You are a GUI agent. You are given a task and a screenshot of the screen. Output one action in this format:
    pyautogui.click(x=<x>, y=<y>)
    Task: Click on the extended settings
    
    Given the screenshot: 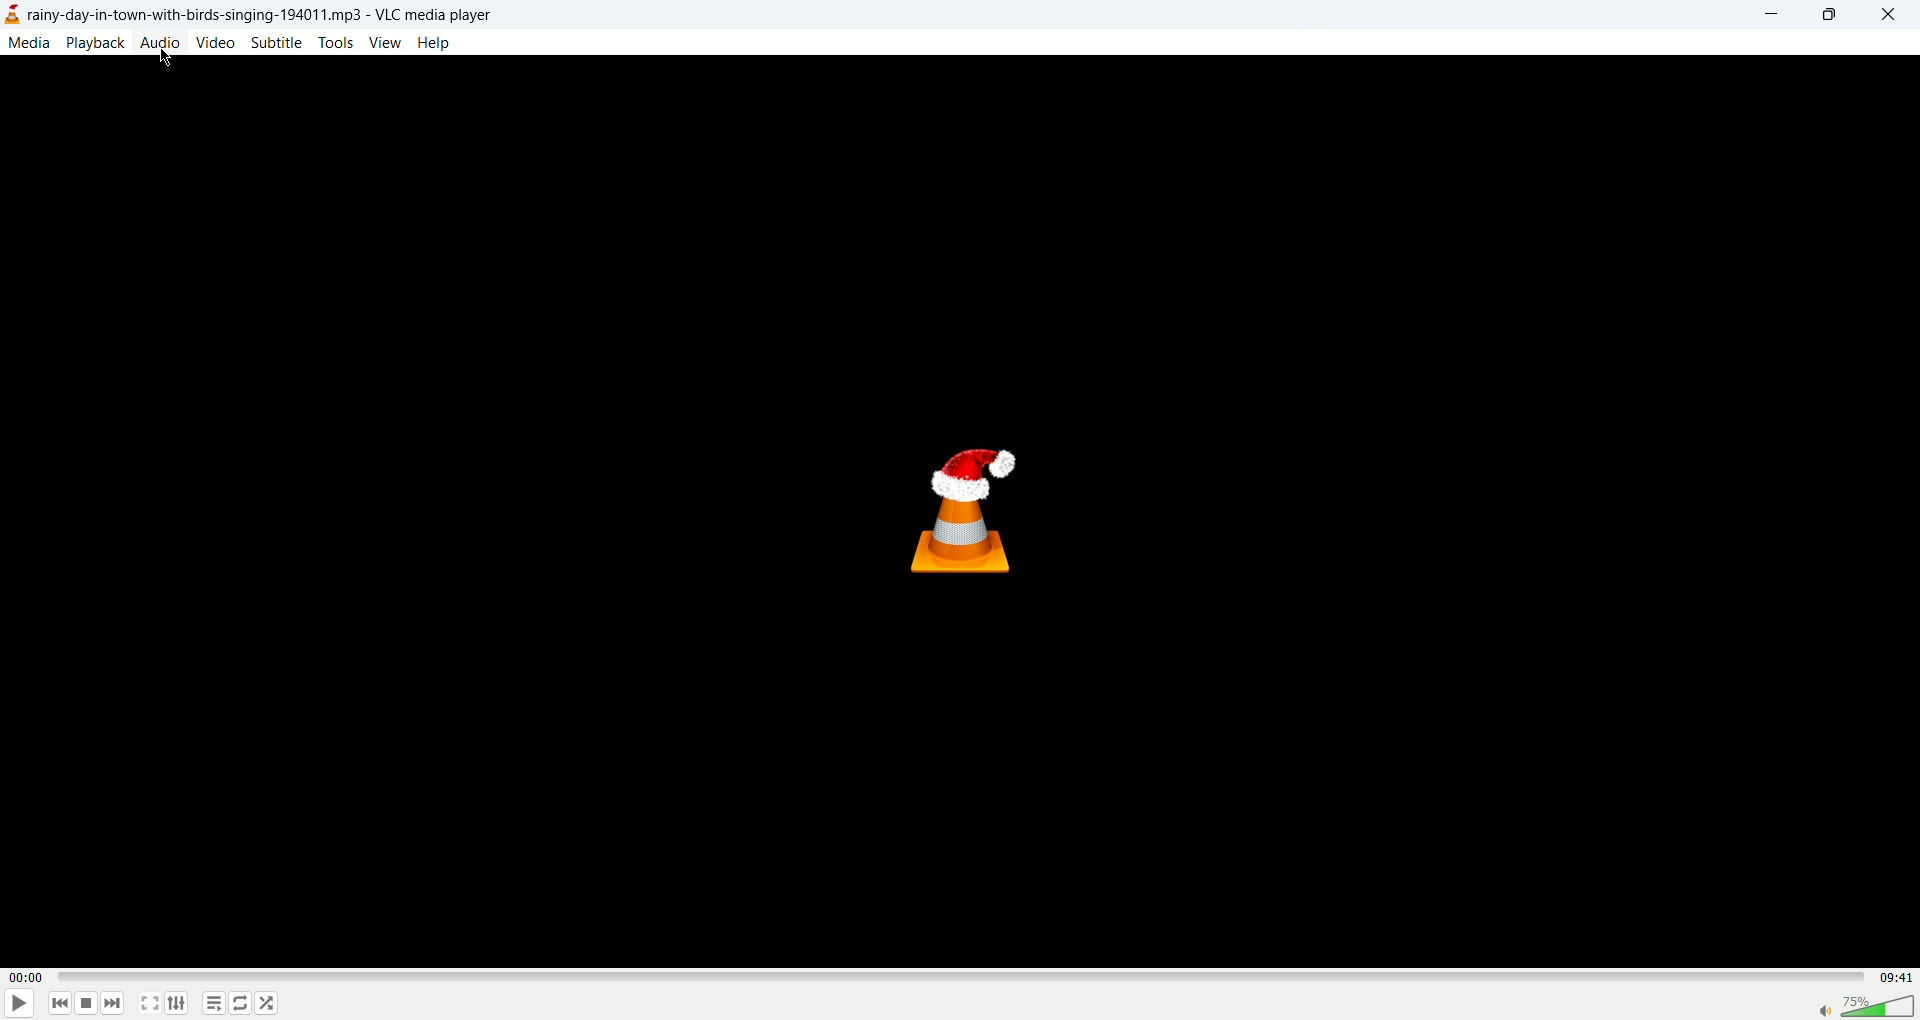 What is the action you would take?
    pyautogui.click(x=180, y=1004)
    